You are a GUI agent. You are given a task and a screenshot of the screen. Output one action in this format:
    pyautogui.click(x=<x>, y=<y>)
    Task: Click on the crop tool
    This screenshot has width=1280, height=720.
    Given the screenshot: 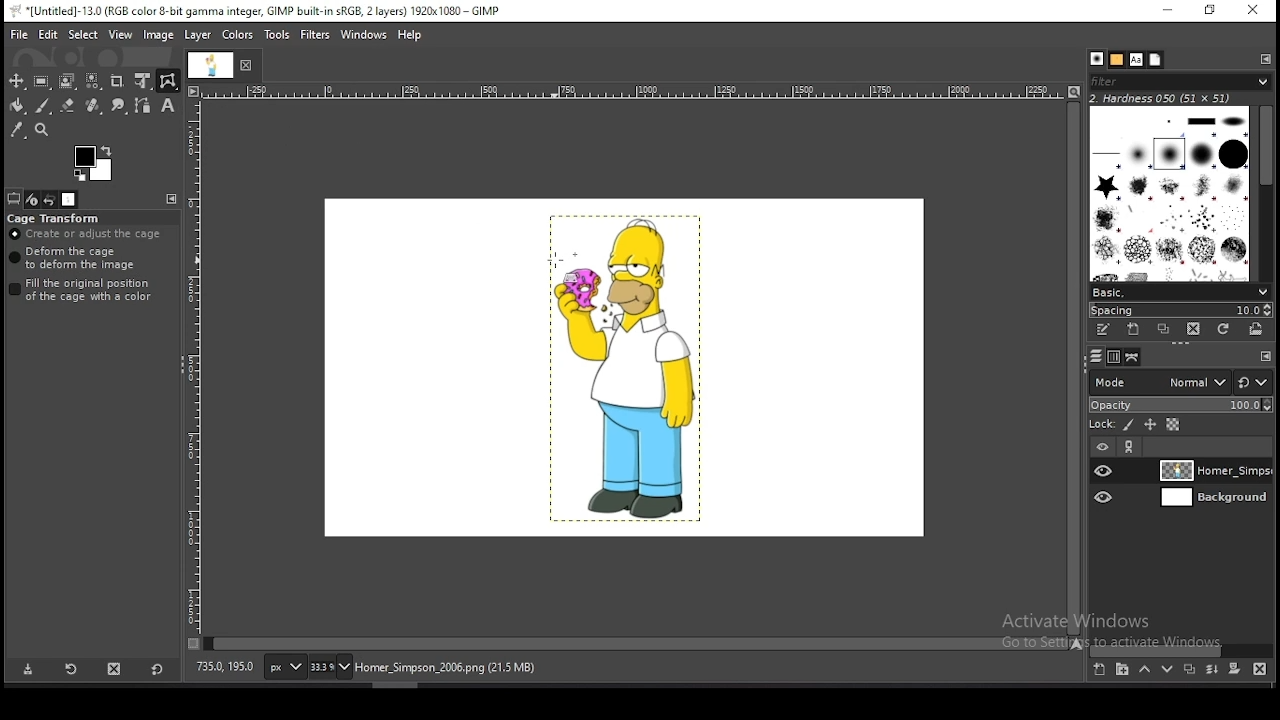 What is the action you would take?
    pyautogui.click(x=119, y=81)
    